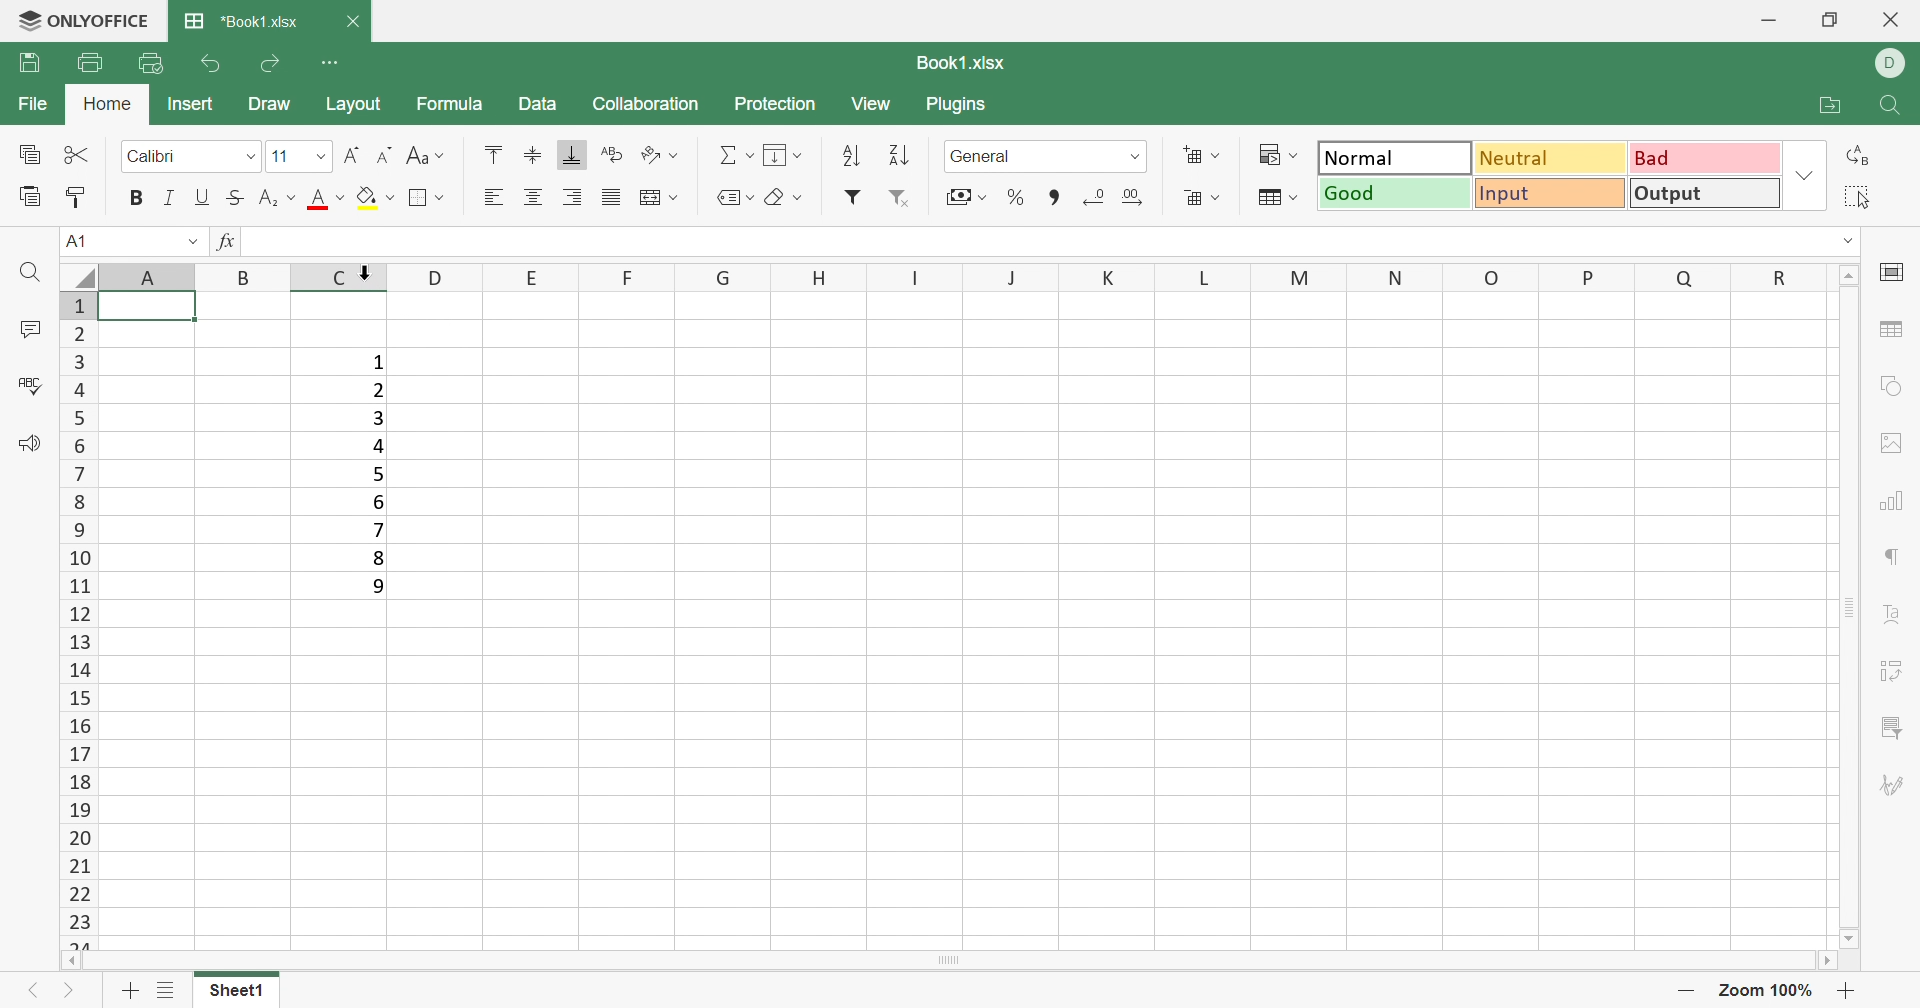 This screenshot has width=1920, height=1008. I want to click on Increment font size, so click(355, 156).